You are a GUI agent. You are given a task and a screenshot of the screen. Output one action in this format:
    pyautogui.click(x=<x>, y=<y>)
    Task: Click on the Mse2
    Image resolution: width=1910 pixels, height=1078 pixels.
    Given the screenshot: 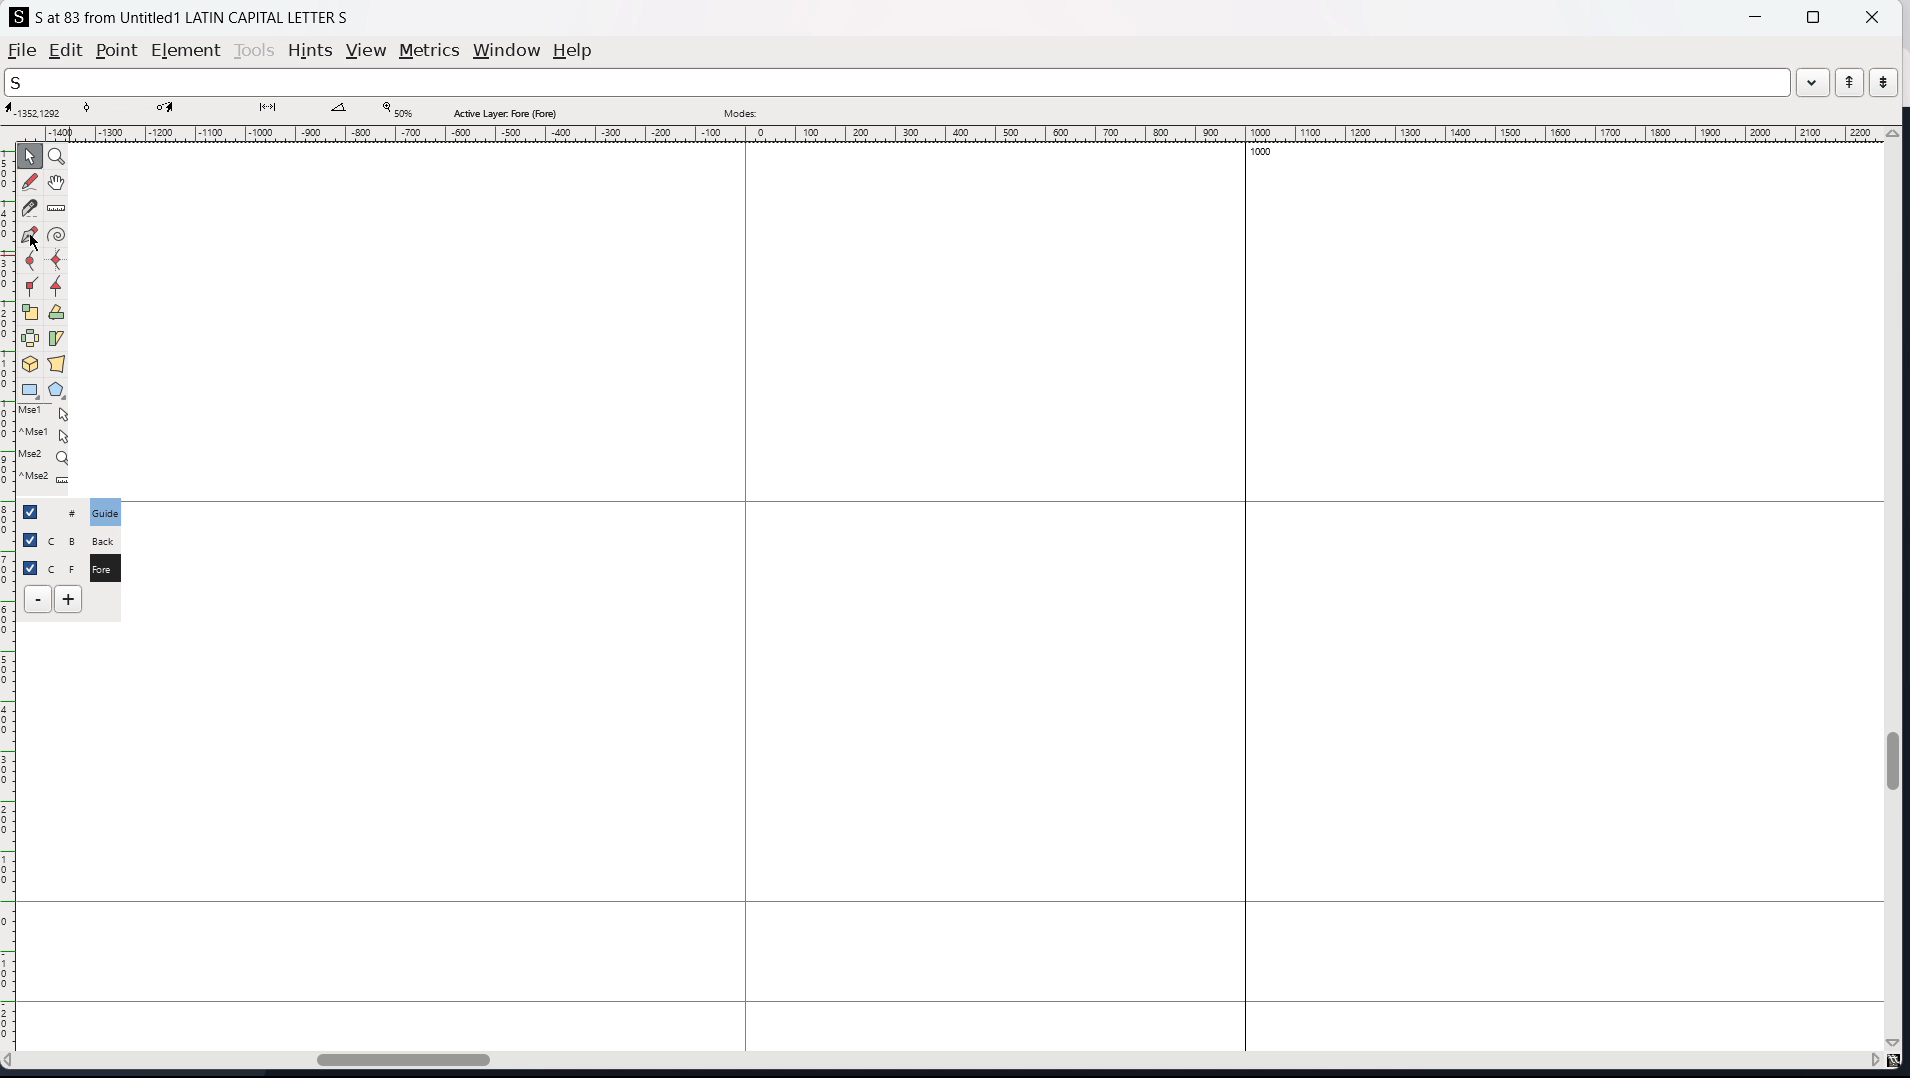 What is the action you would take?
    pyautogui.click(x=46, y=456)
    